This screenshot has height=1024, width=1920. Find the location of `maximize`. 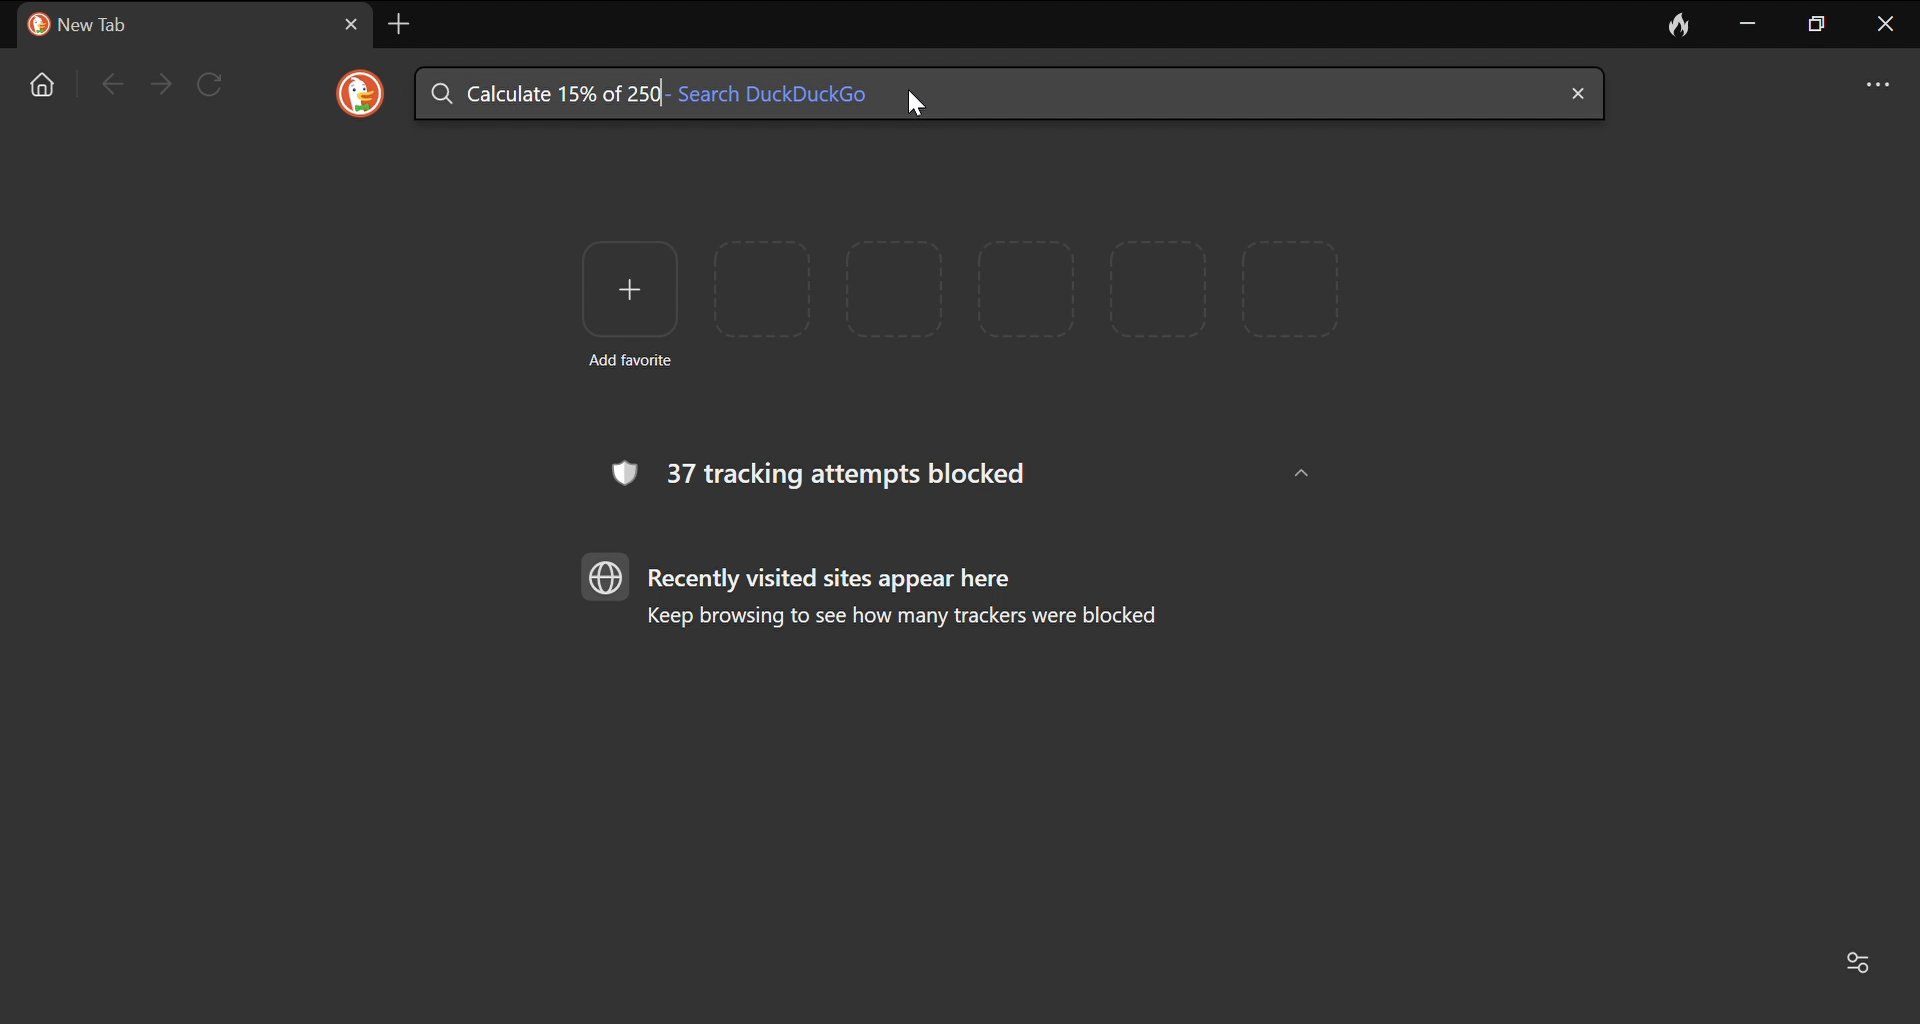

maximize is located at coordinates (1819, 25).